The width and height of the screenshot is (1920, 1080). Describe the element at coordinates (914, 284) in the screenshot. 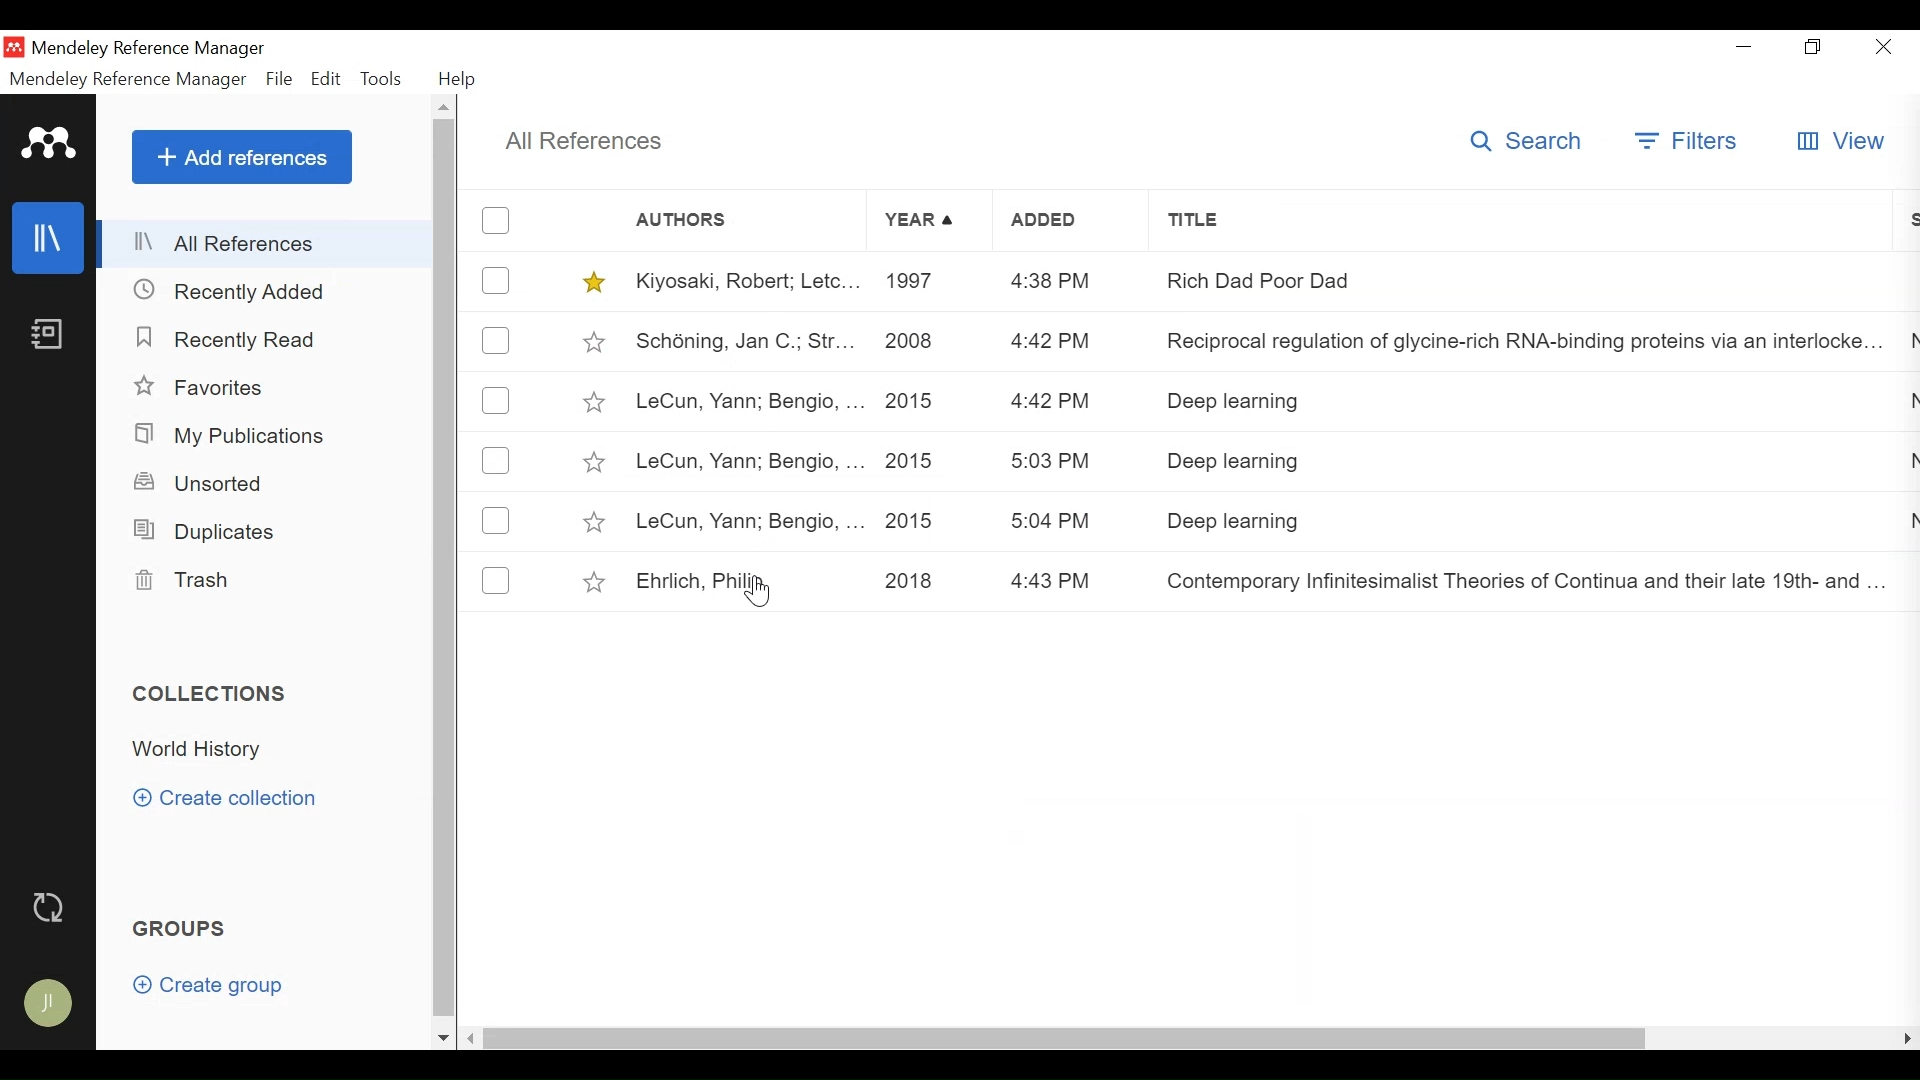

I see `1997` at that location.